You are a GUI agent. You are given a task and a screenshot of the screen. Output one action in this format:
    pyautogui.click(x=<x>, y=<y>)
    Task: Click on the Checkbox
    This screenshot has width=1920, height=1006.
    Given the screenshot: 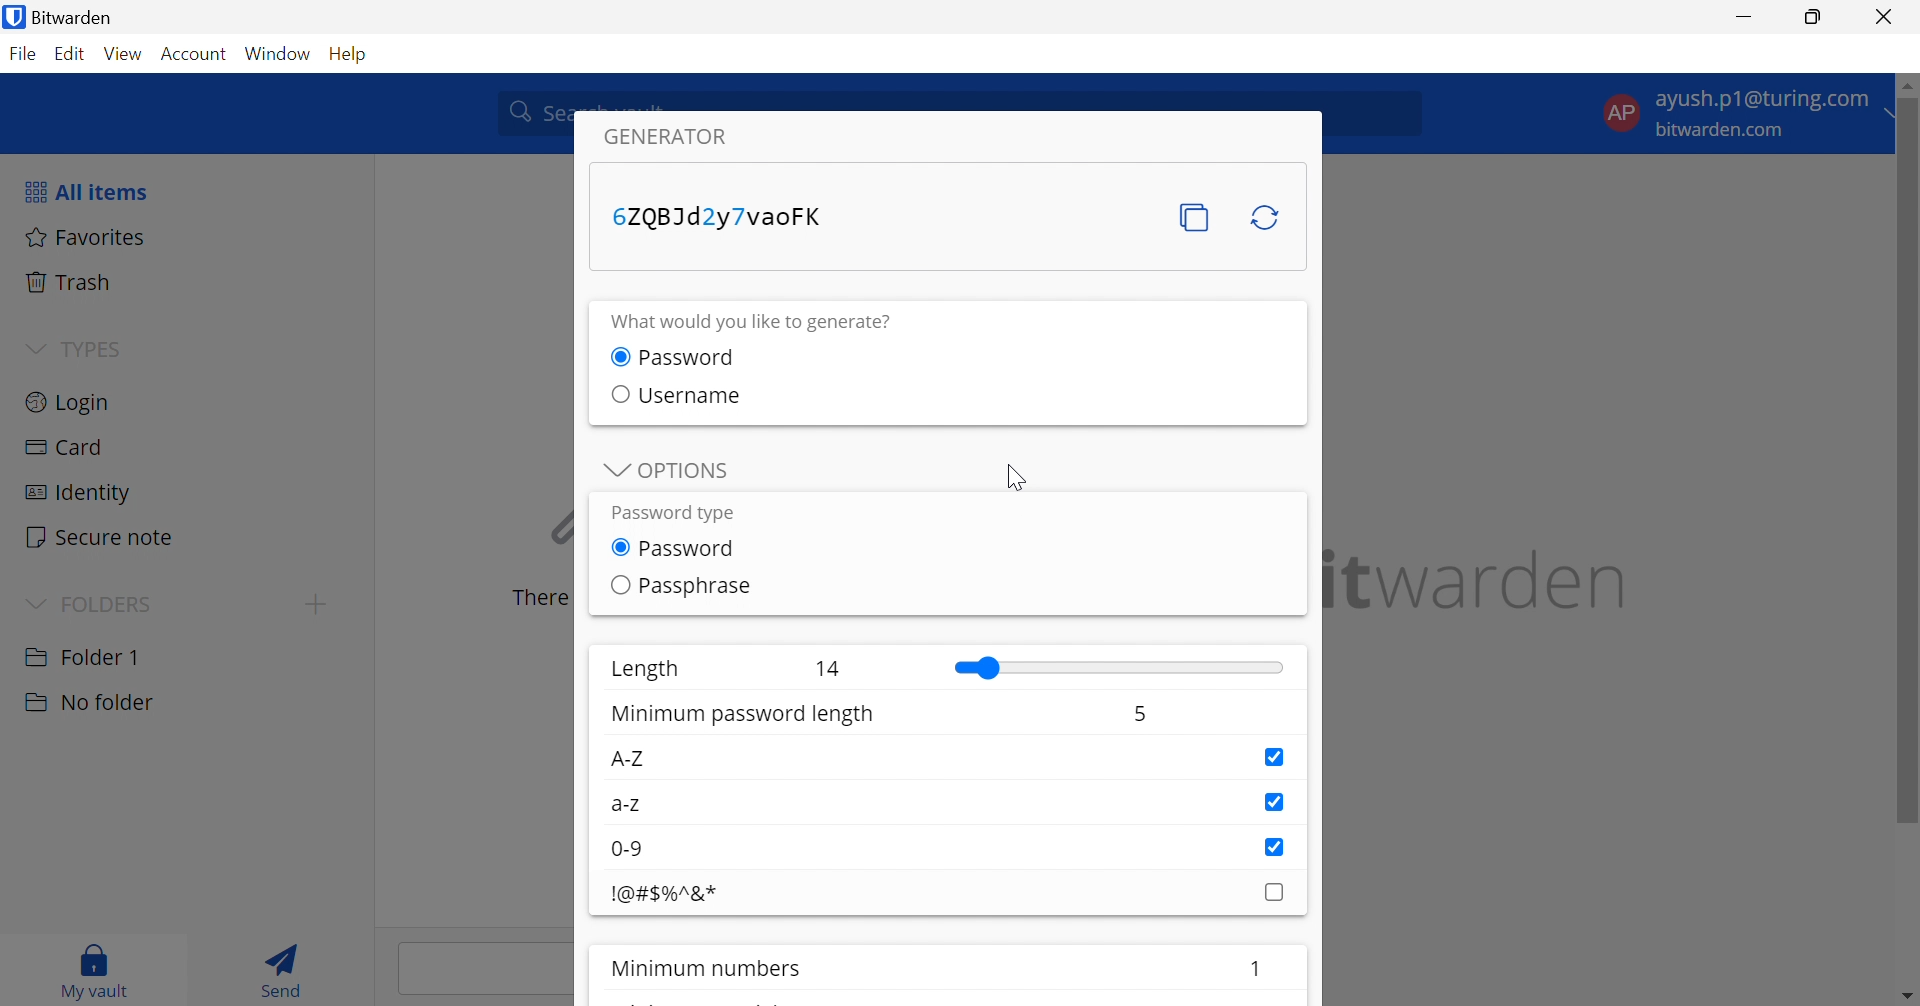 What is the action you would take?
    pyautogui.click(x=1271, y=757)
    